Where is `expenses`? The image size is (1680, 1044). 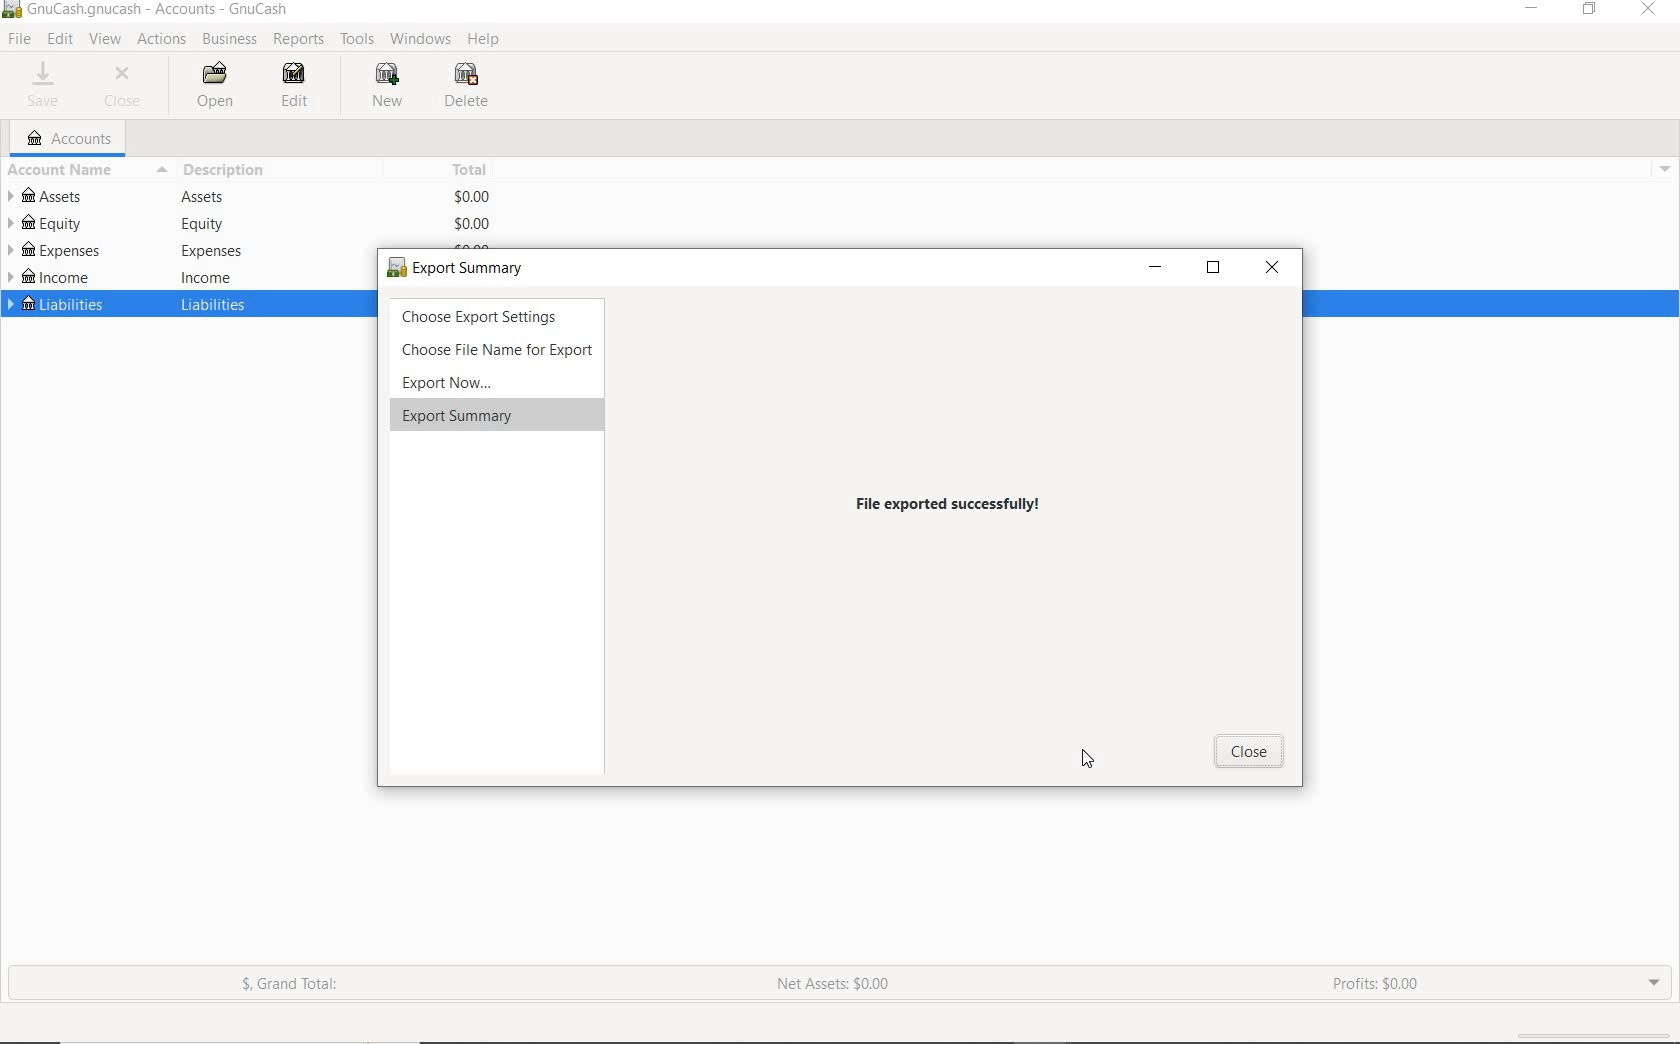 expenses is located at coordinates (209, 251).